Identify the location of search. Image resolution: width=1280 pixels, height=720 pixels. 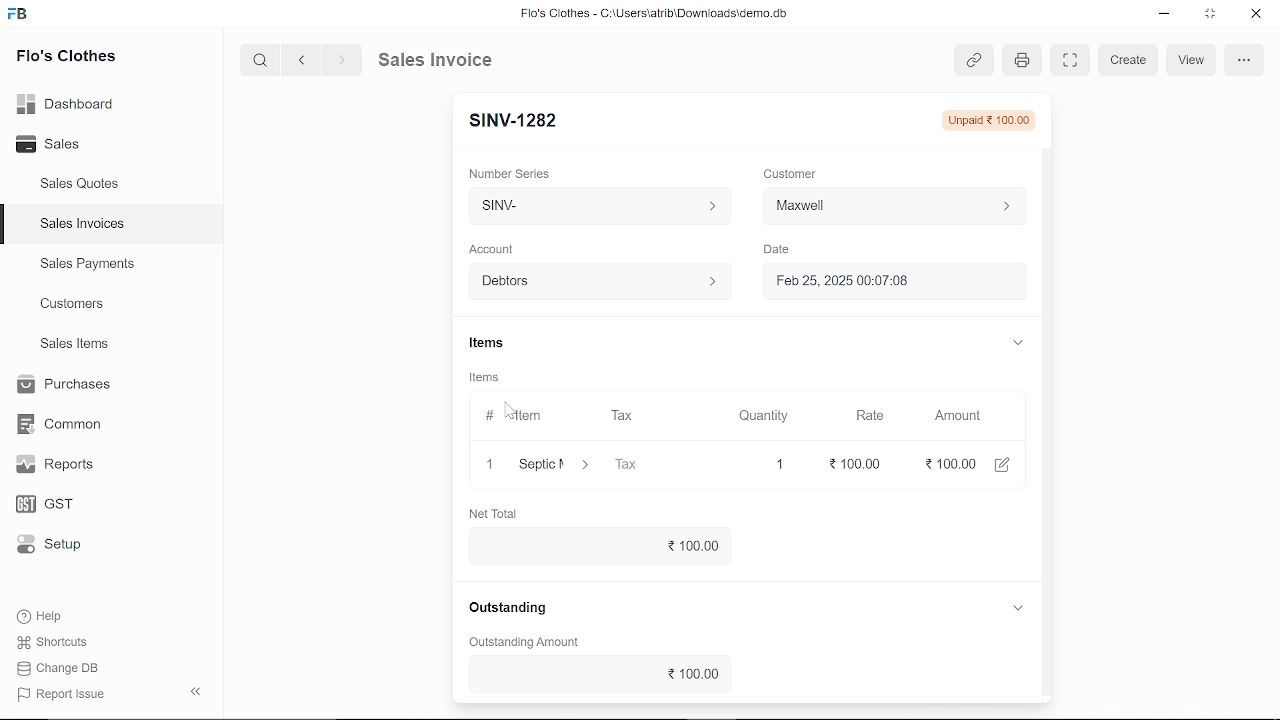
(263, 61).